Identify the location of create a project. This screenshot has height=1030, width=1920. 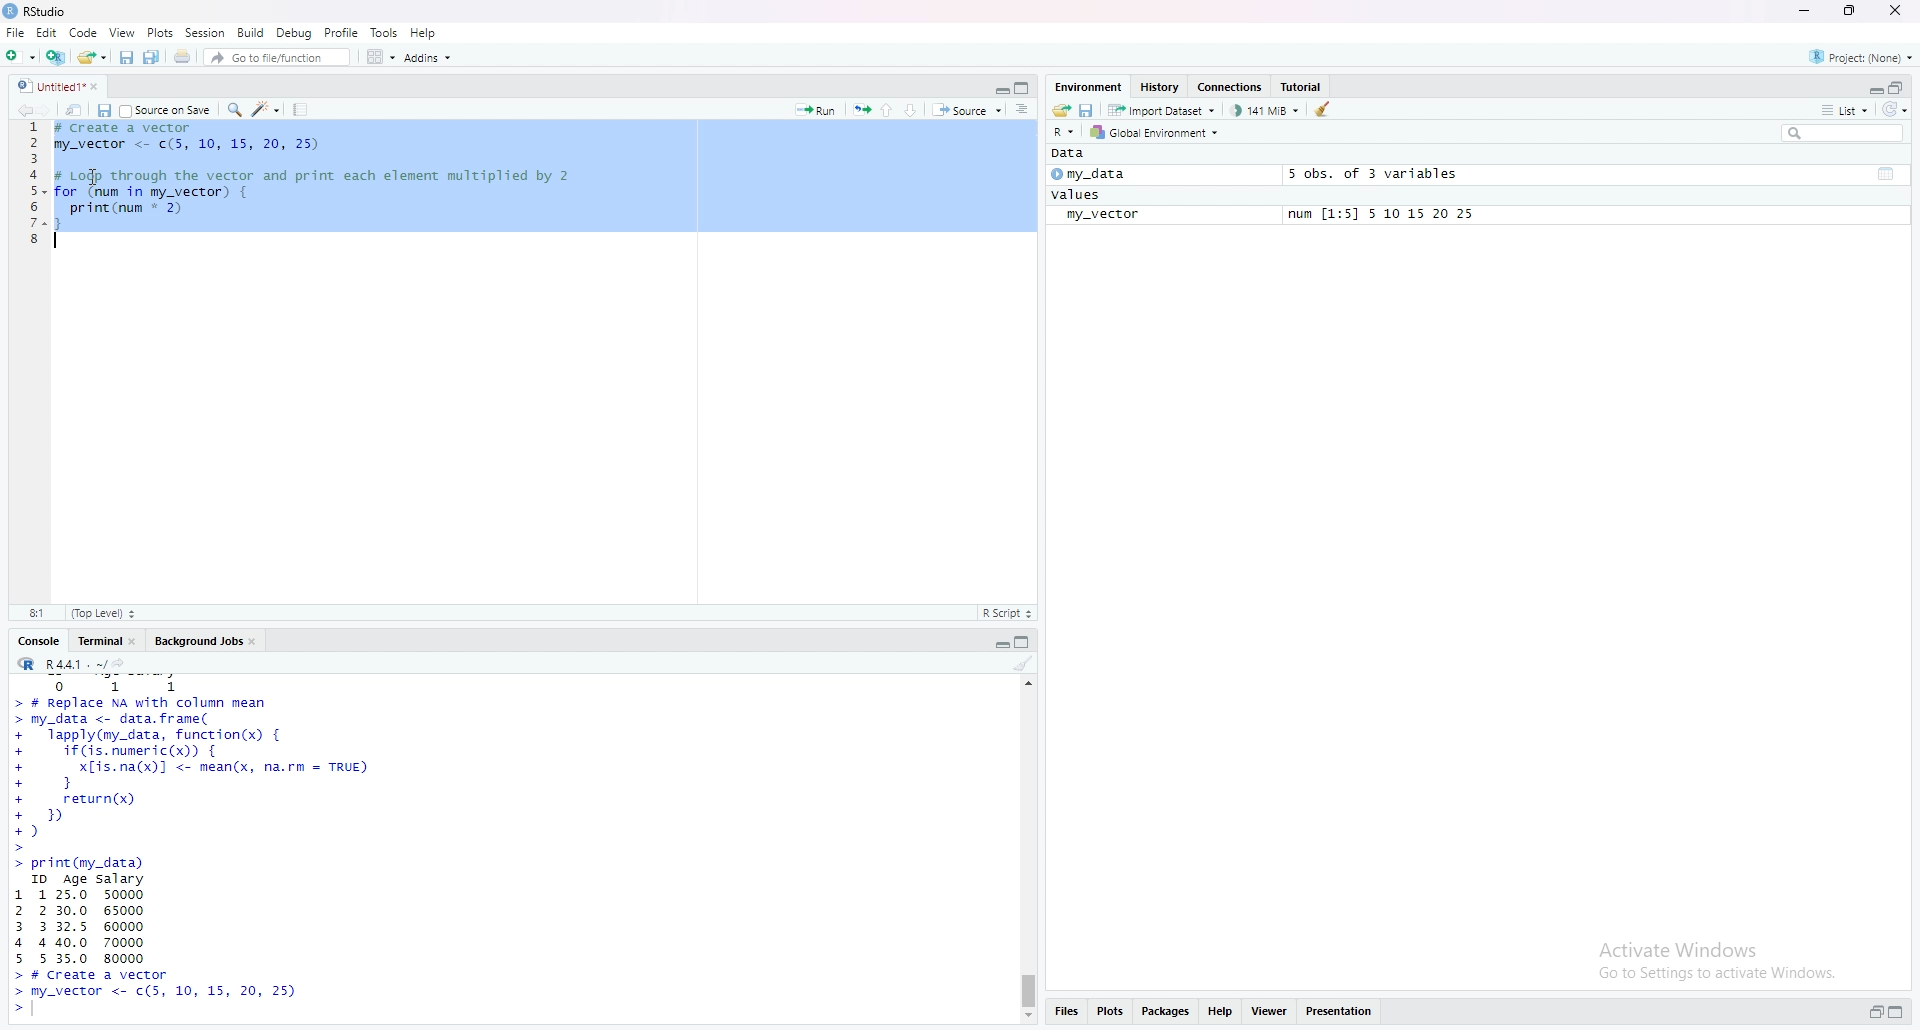
(57, 57).